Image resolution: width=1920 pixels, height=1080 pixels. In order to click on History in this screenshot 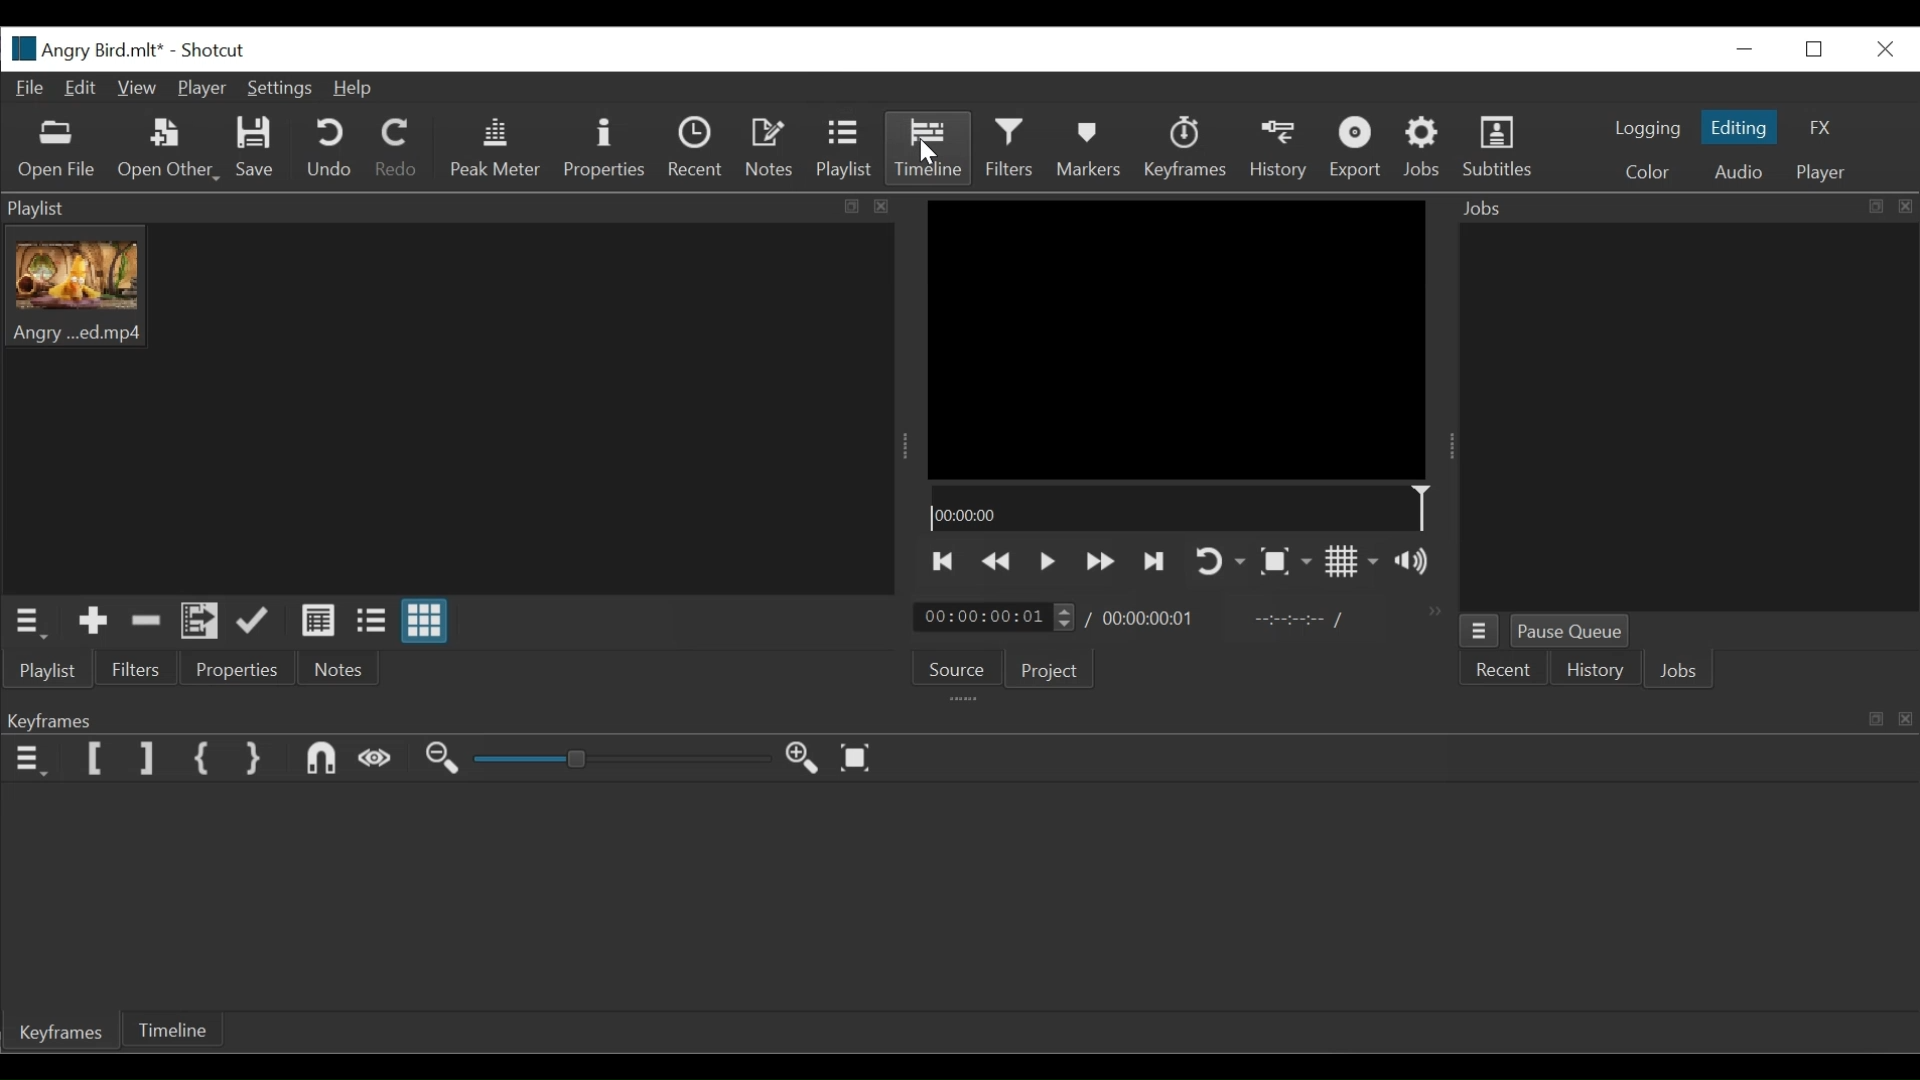, I will do `click(1594, 668)`.